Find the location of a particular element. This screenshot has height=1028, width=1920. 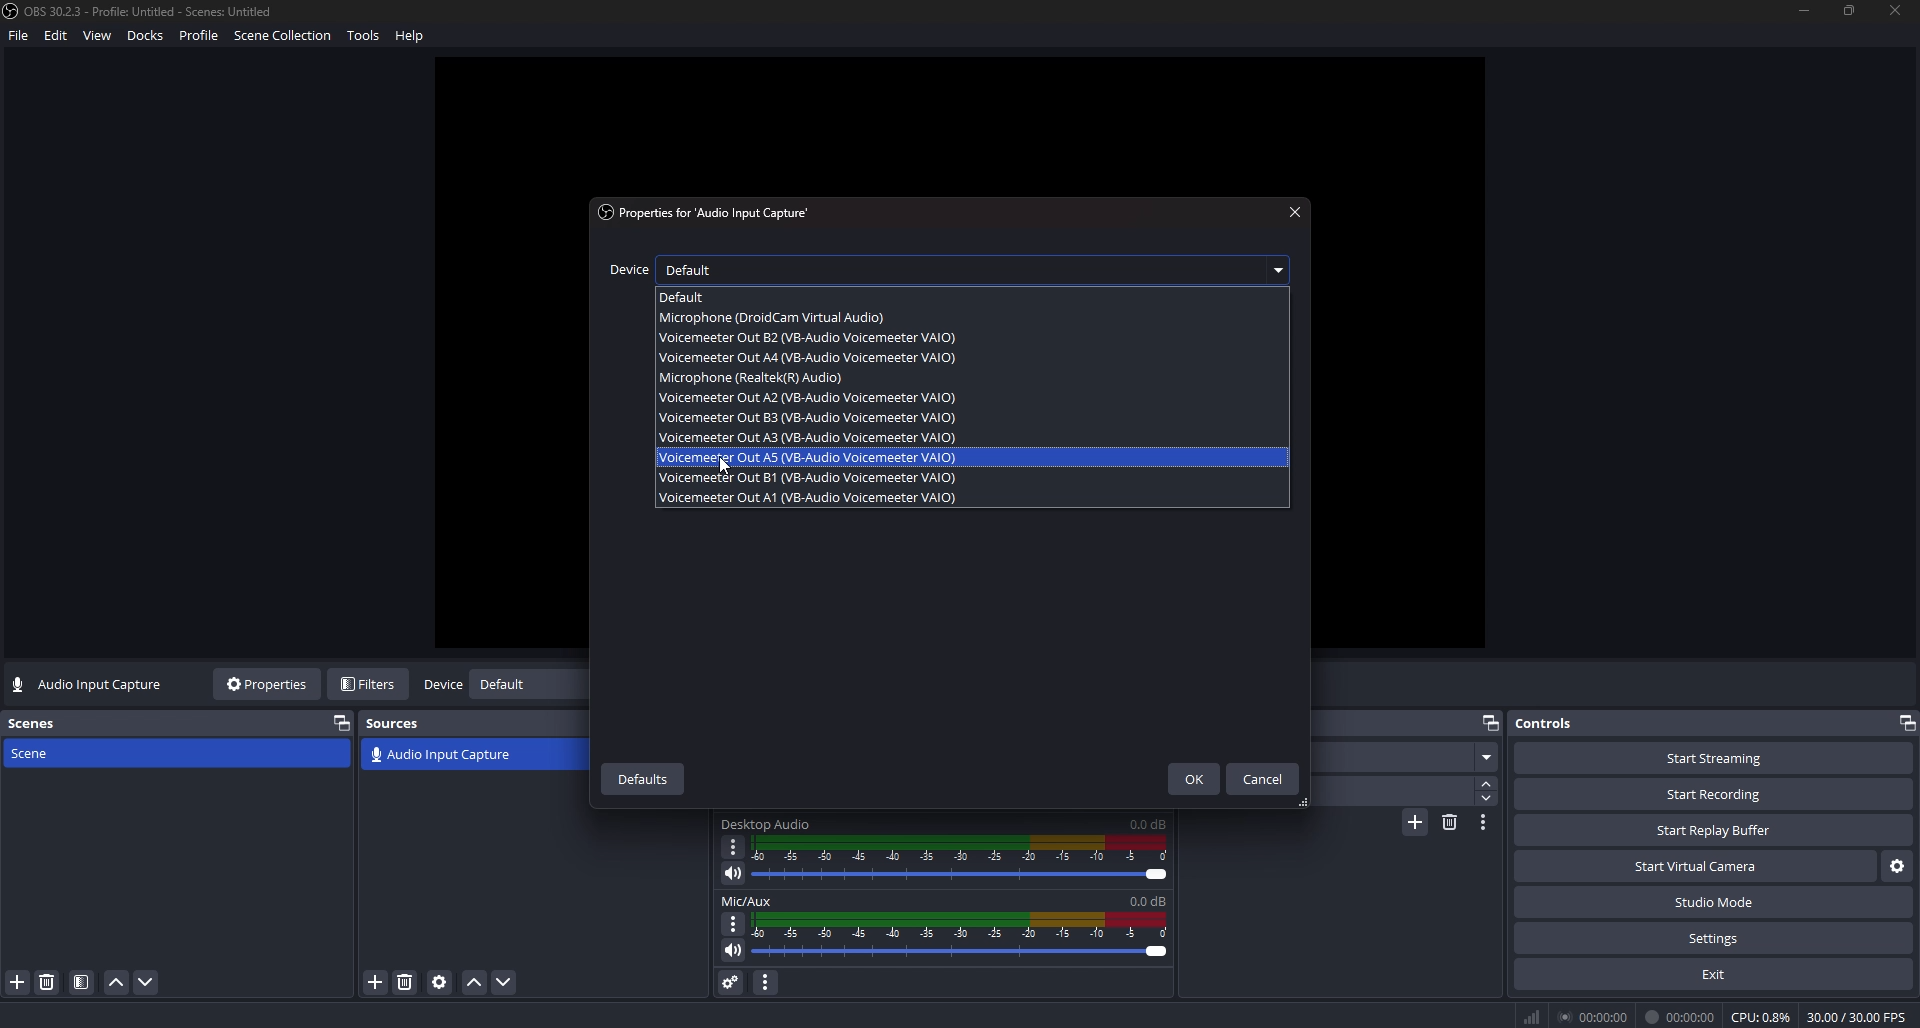

settings is located at coordinates (1895, 868).